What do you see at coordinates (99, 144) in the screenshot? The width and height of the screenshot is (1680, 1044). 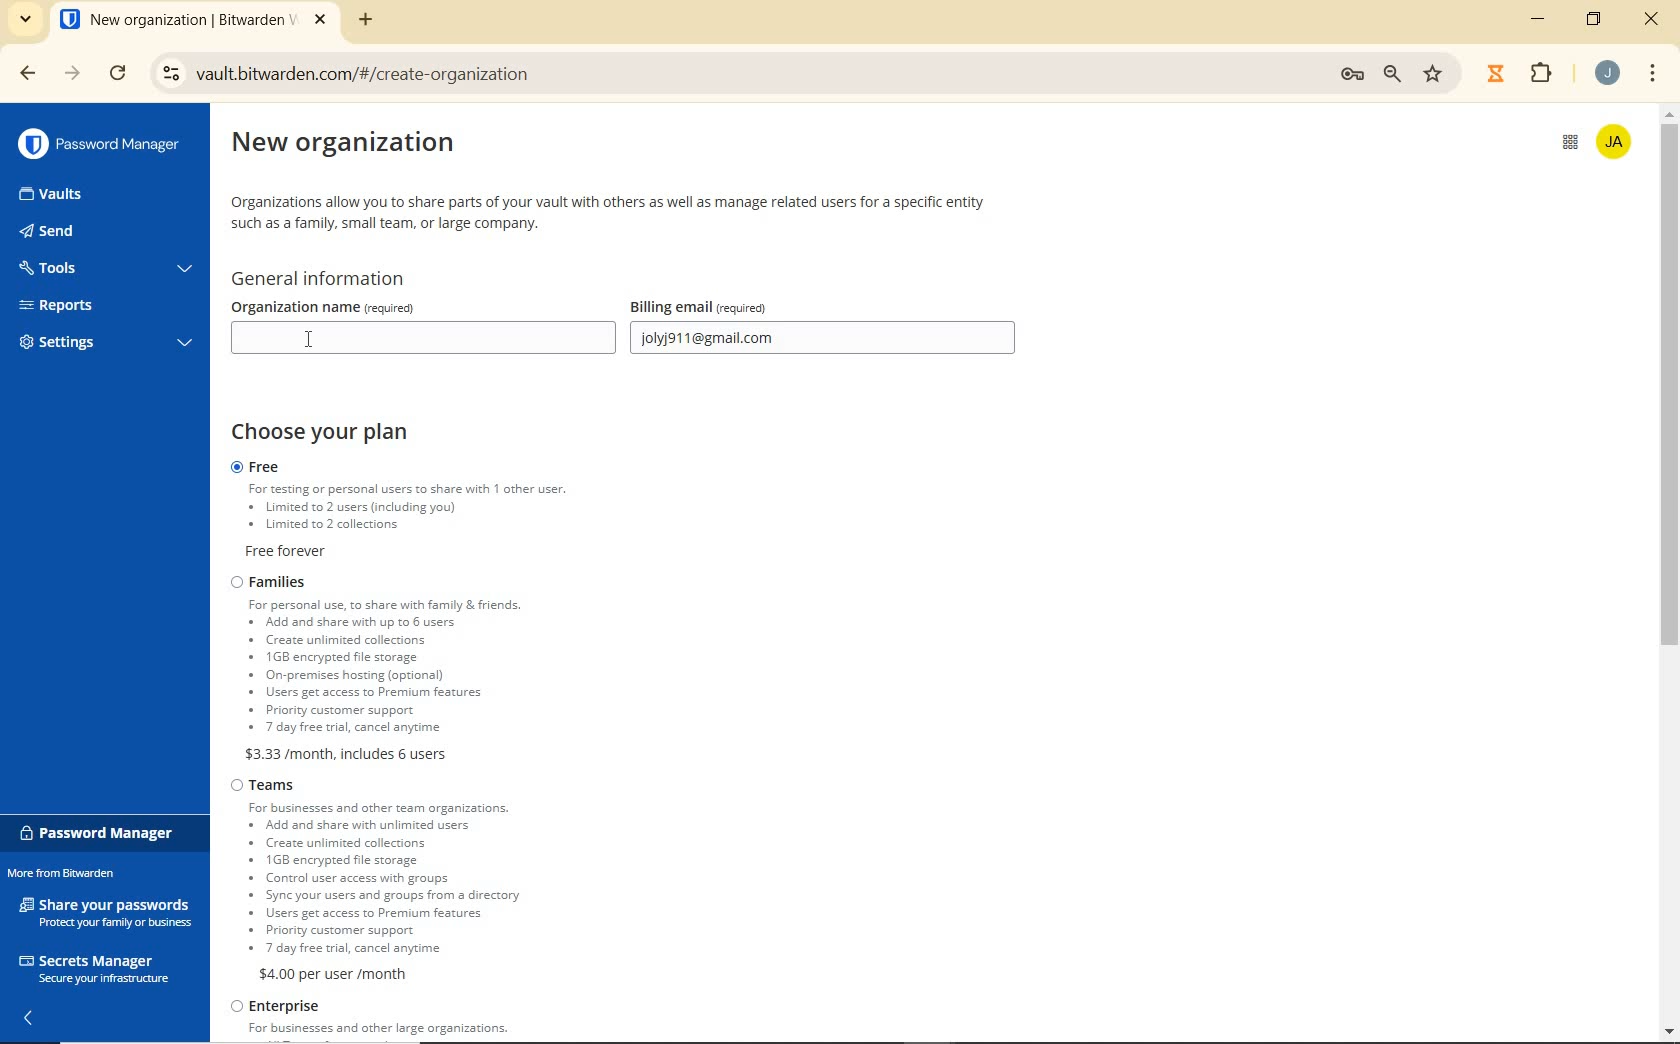 I see `password manager` at bounding box center [99, 144].